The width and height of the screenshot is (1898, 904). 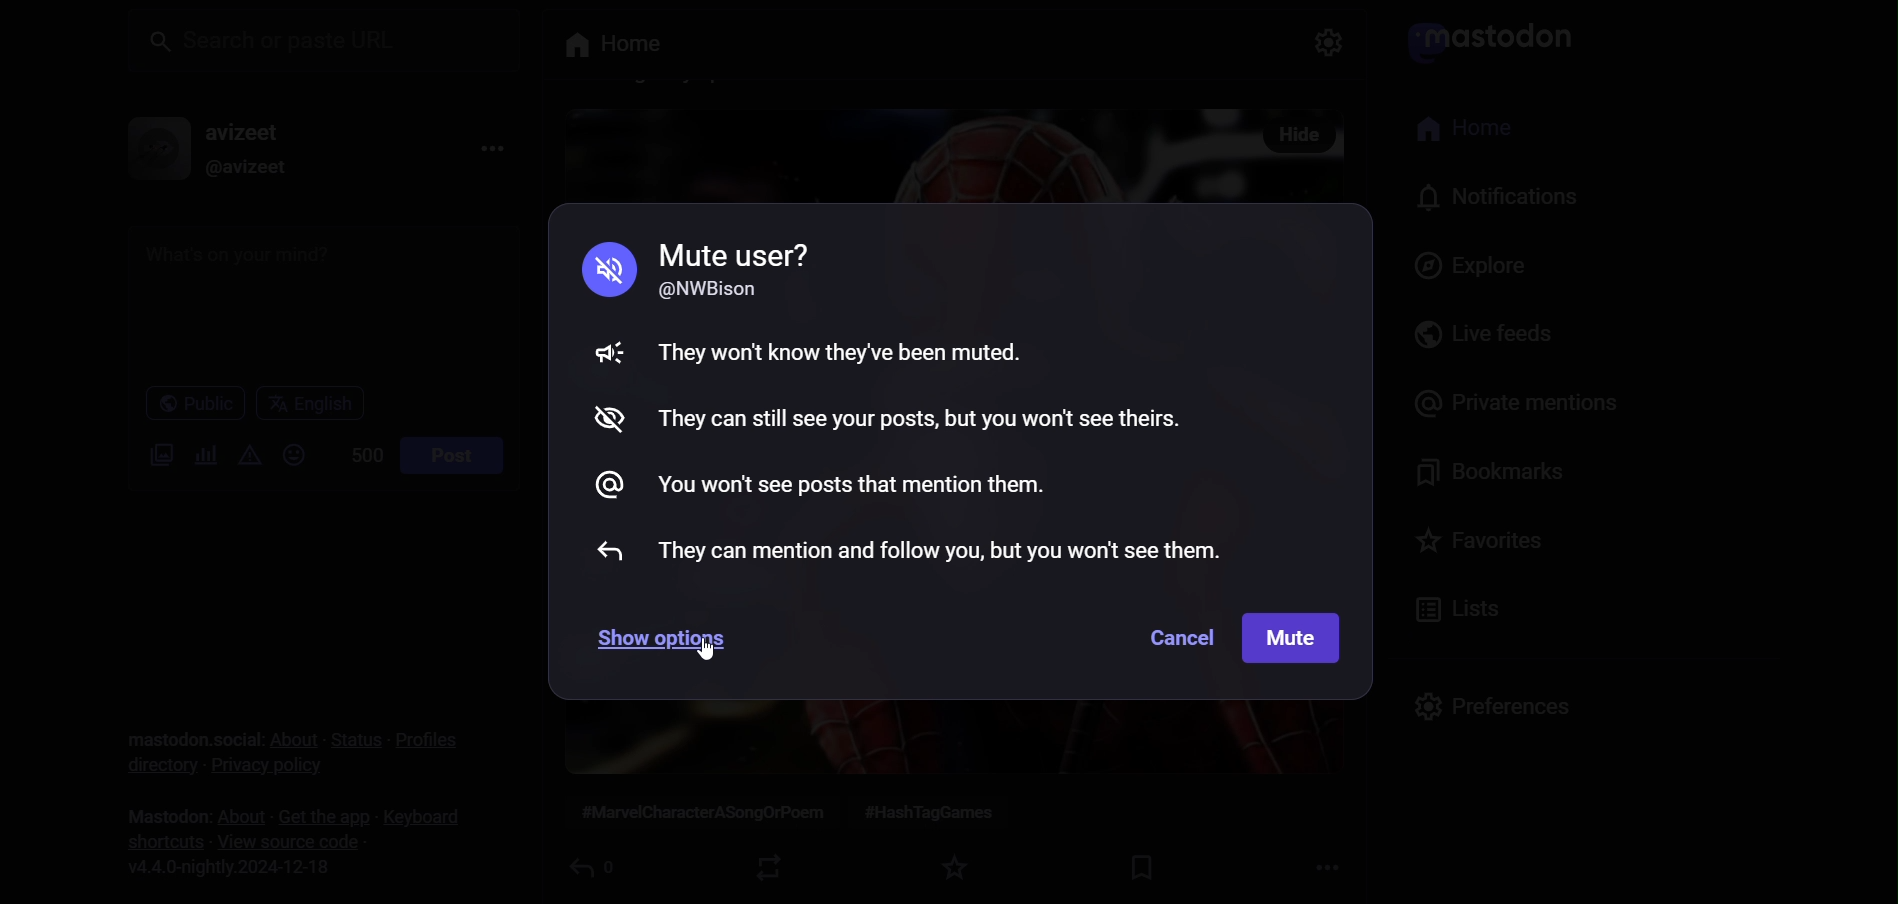 What do you see at coordinates (1294, 636) in the screenshot?
I see `mute` at bounding box center [1294, 636].